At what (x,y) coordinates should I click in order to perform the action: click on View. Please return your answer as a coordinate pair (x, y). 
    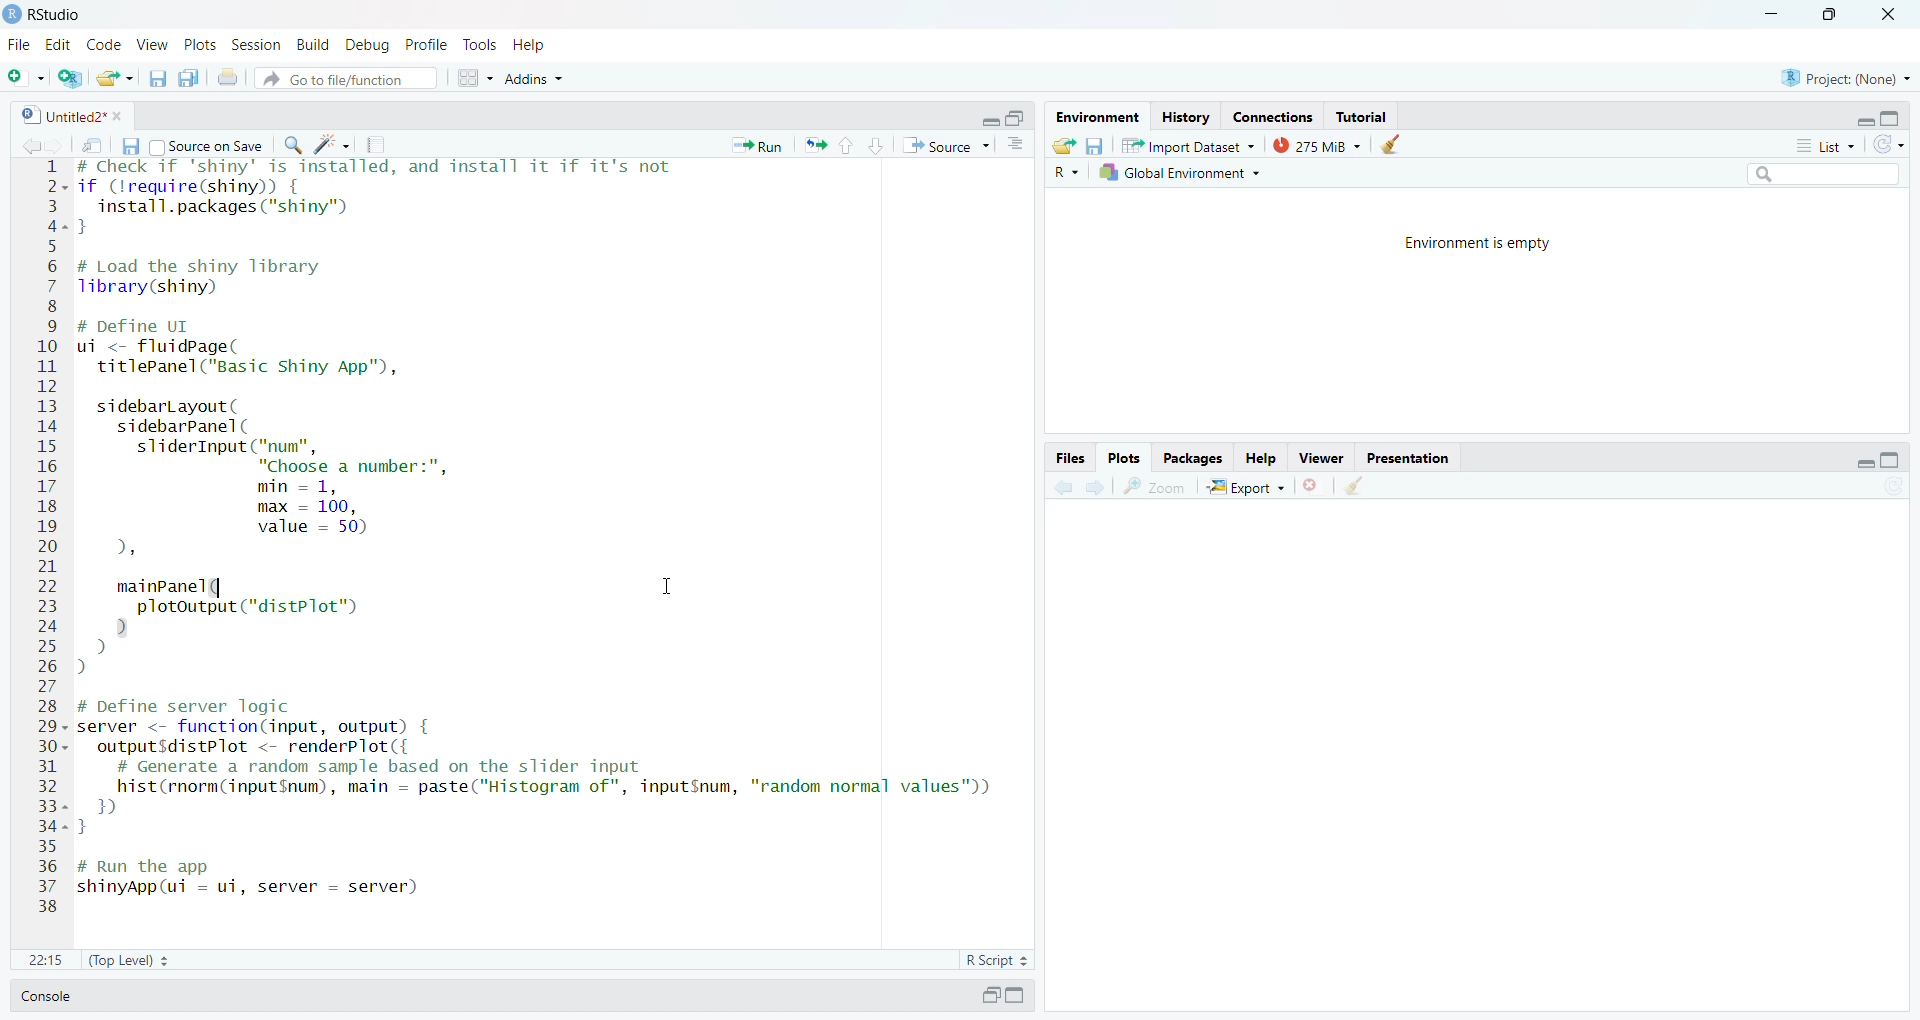
    Looking at the image, I should click on (152, 44).